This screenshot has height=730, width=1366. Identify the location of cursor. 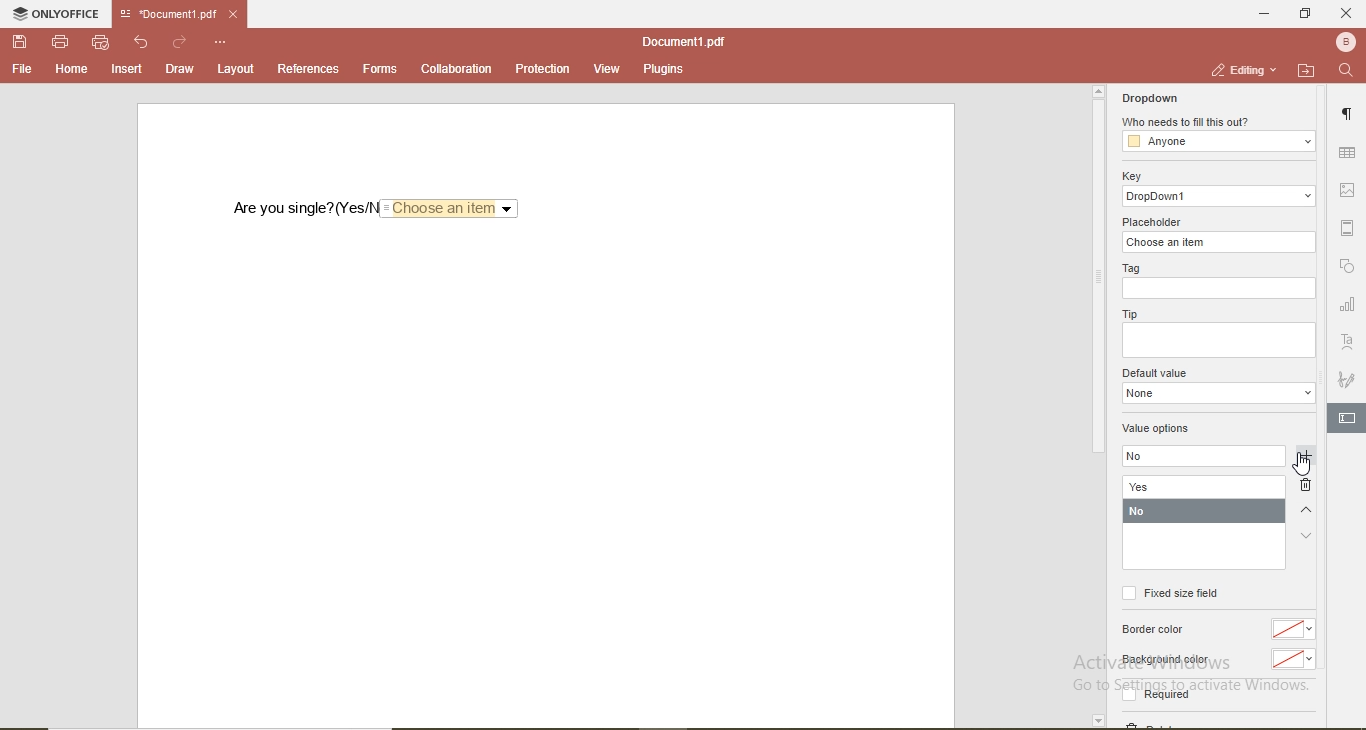
(1300, 463).